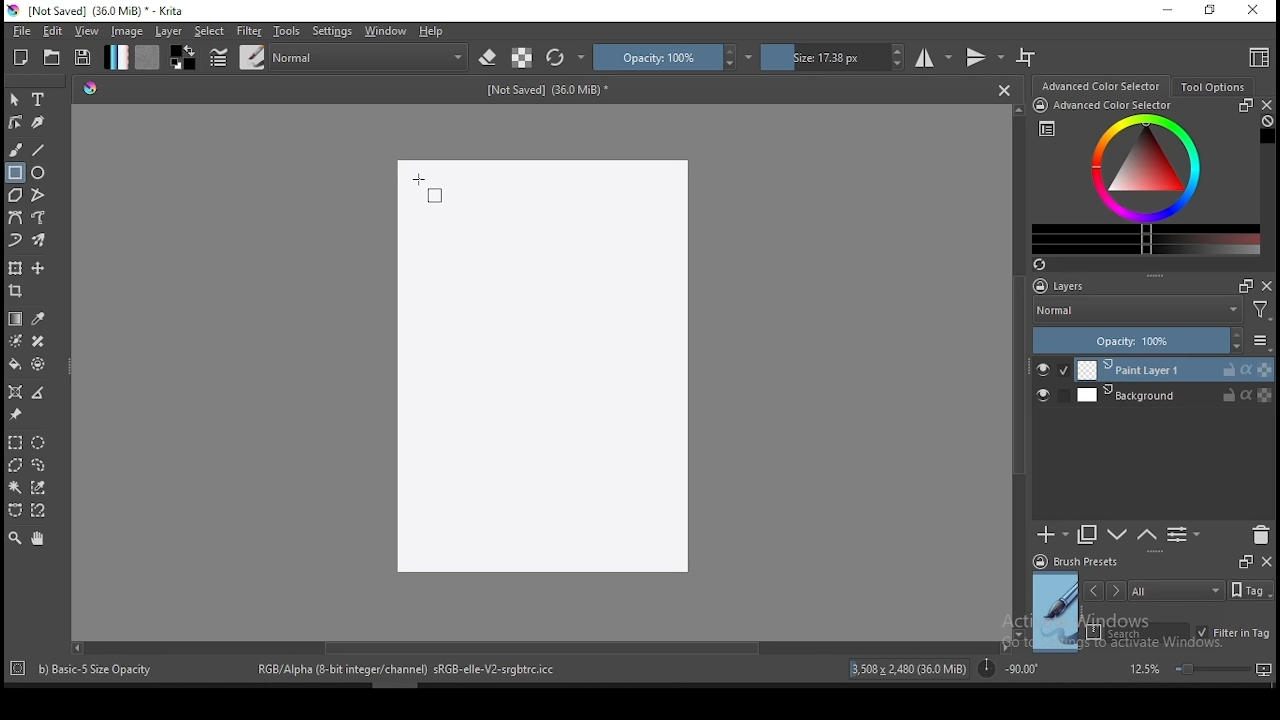 This screenshot has height=720, width=1280. Describe the element at coordinates (39, 319) in the screenshot. I see `pick a color from image and current layer` at that location.